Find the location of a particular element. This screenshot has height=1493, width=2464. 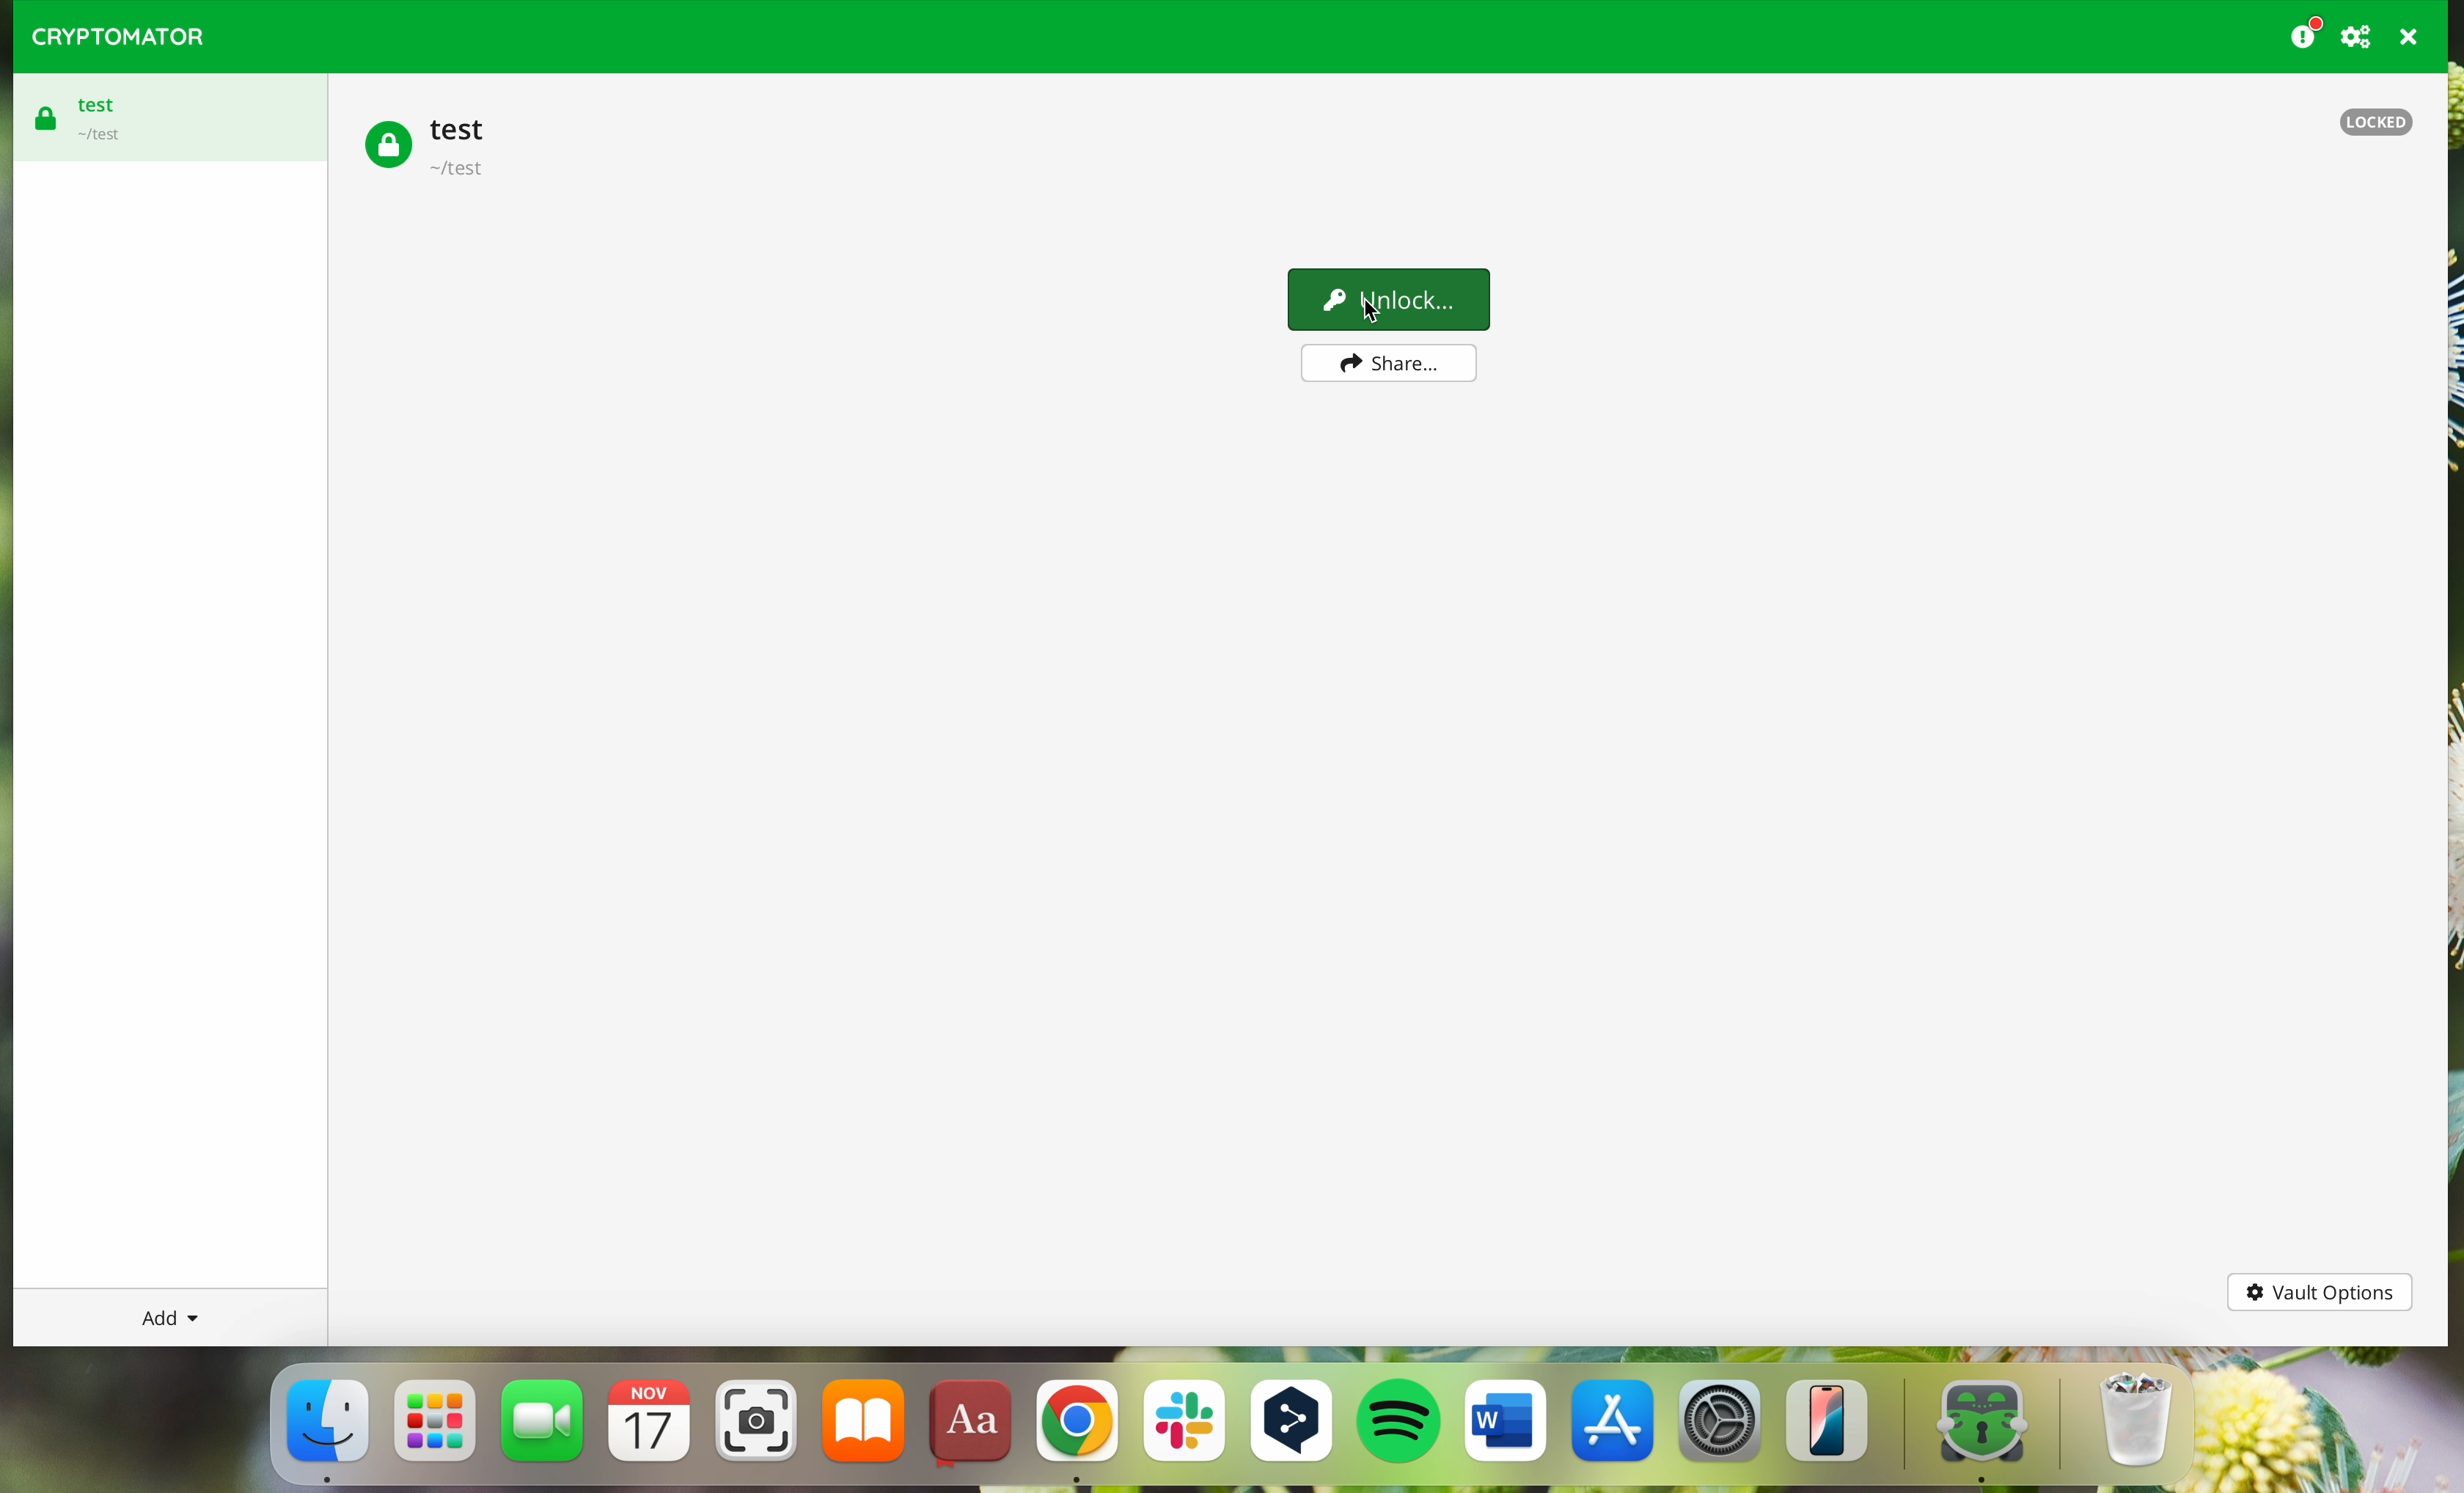

CRYPTOMATOR LOGO is located at coordinates (109, 32).